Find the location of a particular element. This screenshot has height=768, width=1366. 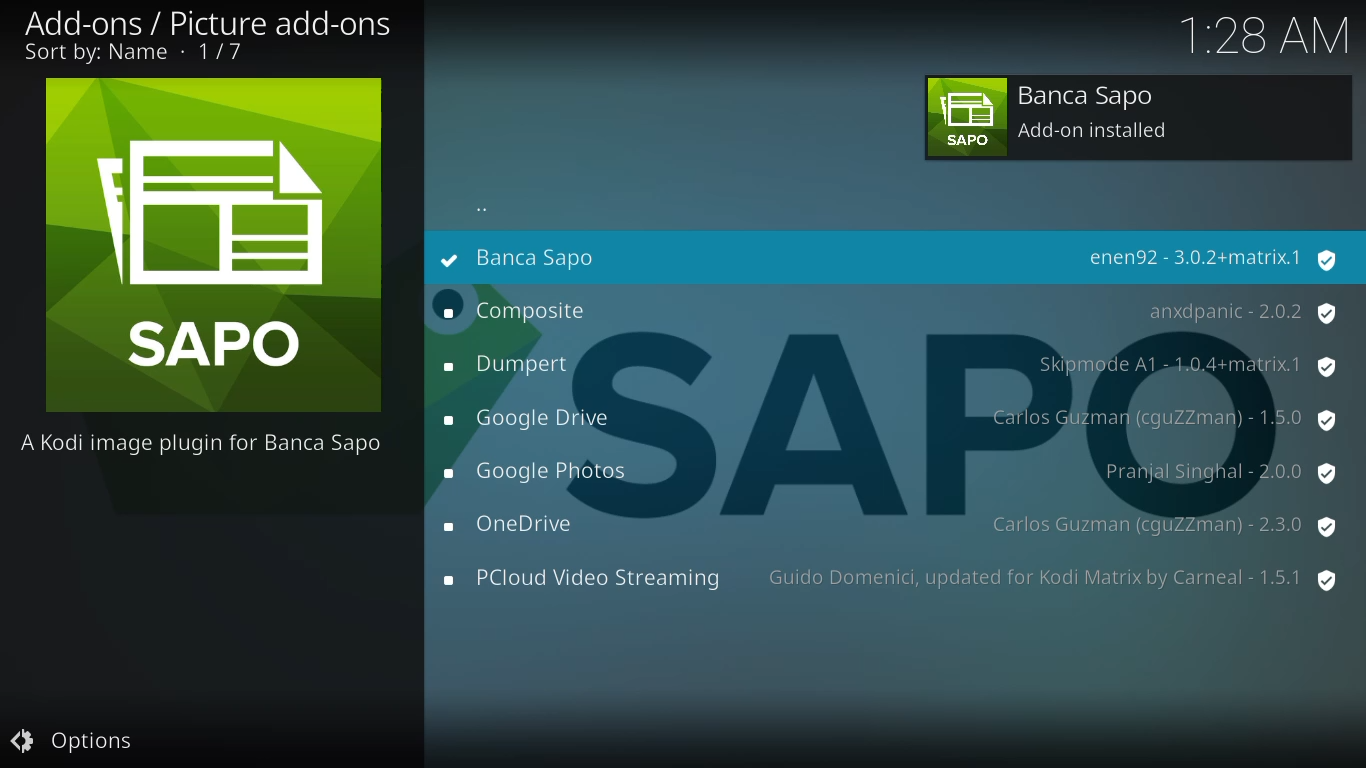

composite is located at coordinates (519, 312).